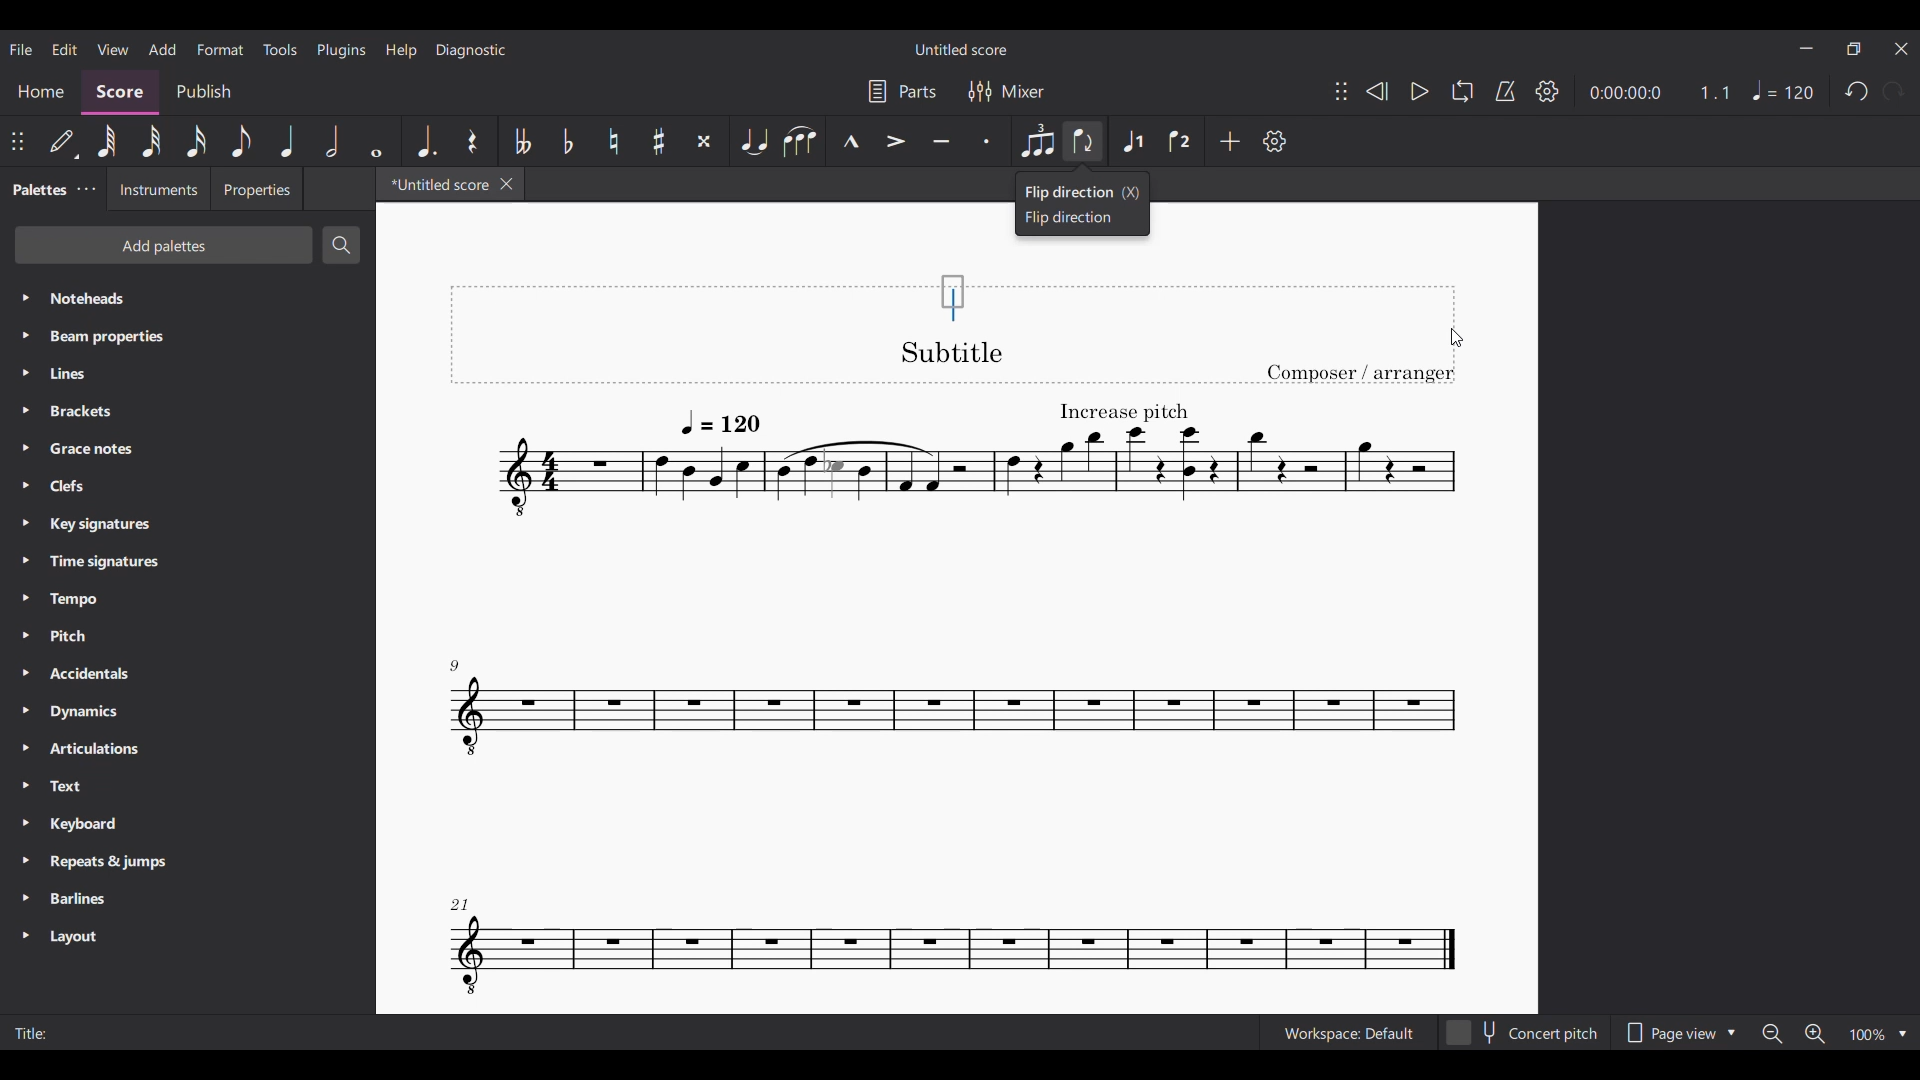  I want to click on Keyboard, so click(188, 823).